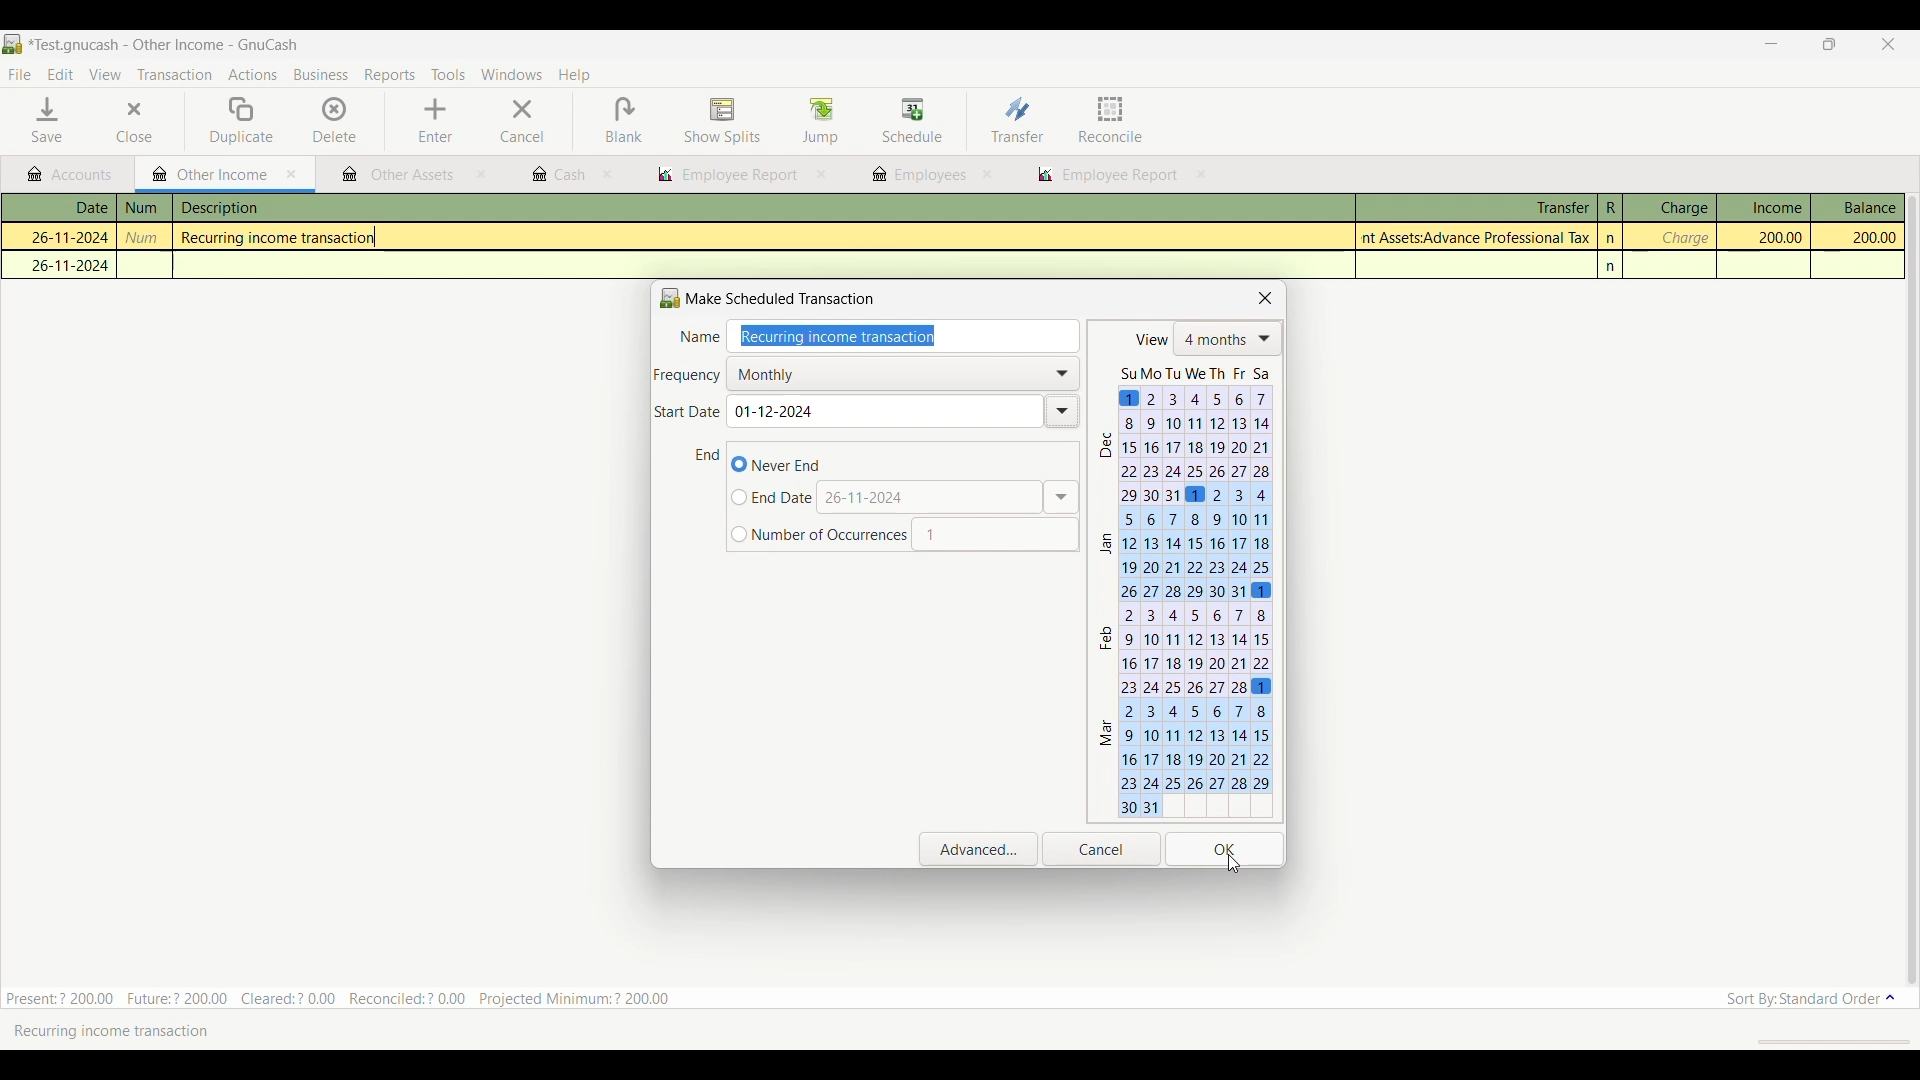 Image resolution: width=1920 pixels, height=1080 pixels. What do you see at coordinates (952, 497) in the screenshot?
I see `Enter date manually` at bounding box center [952, 497].